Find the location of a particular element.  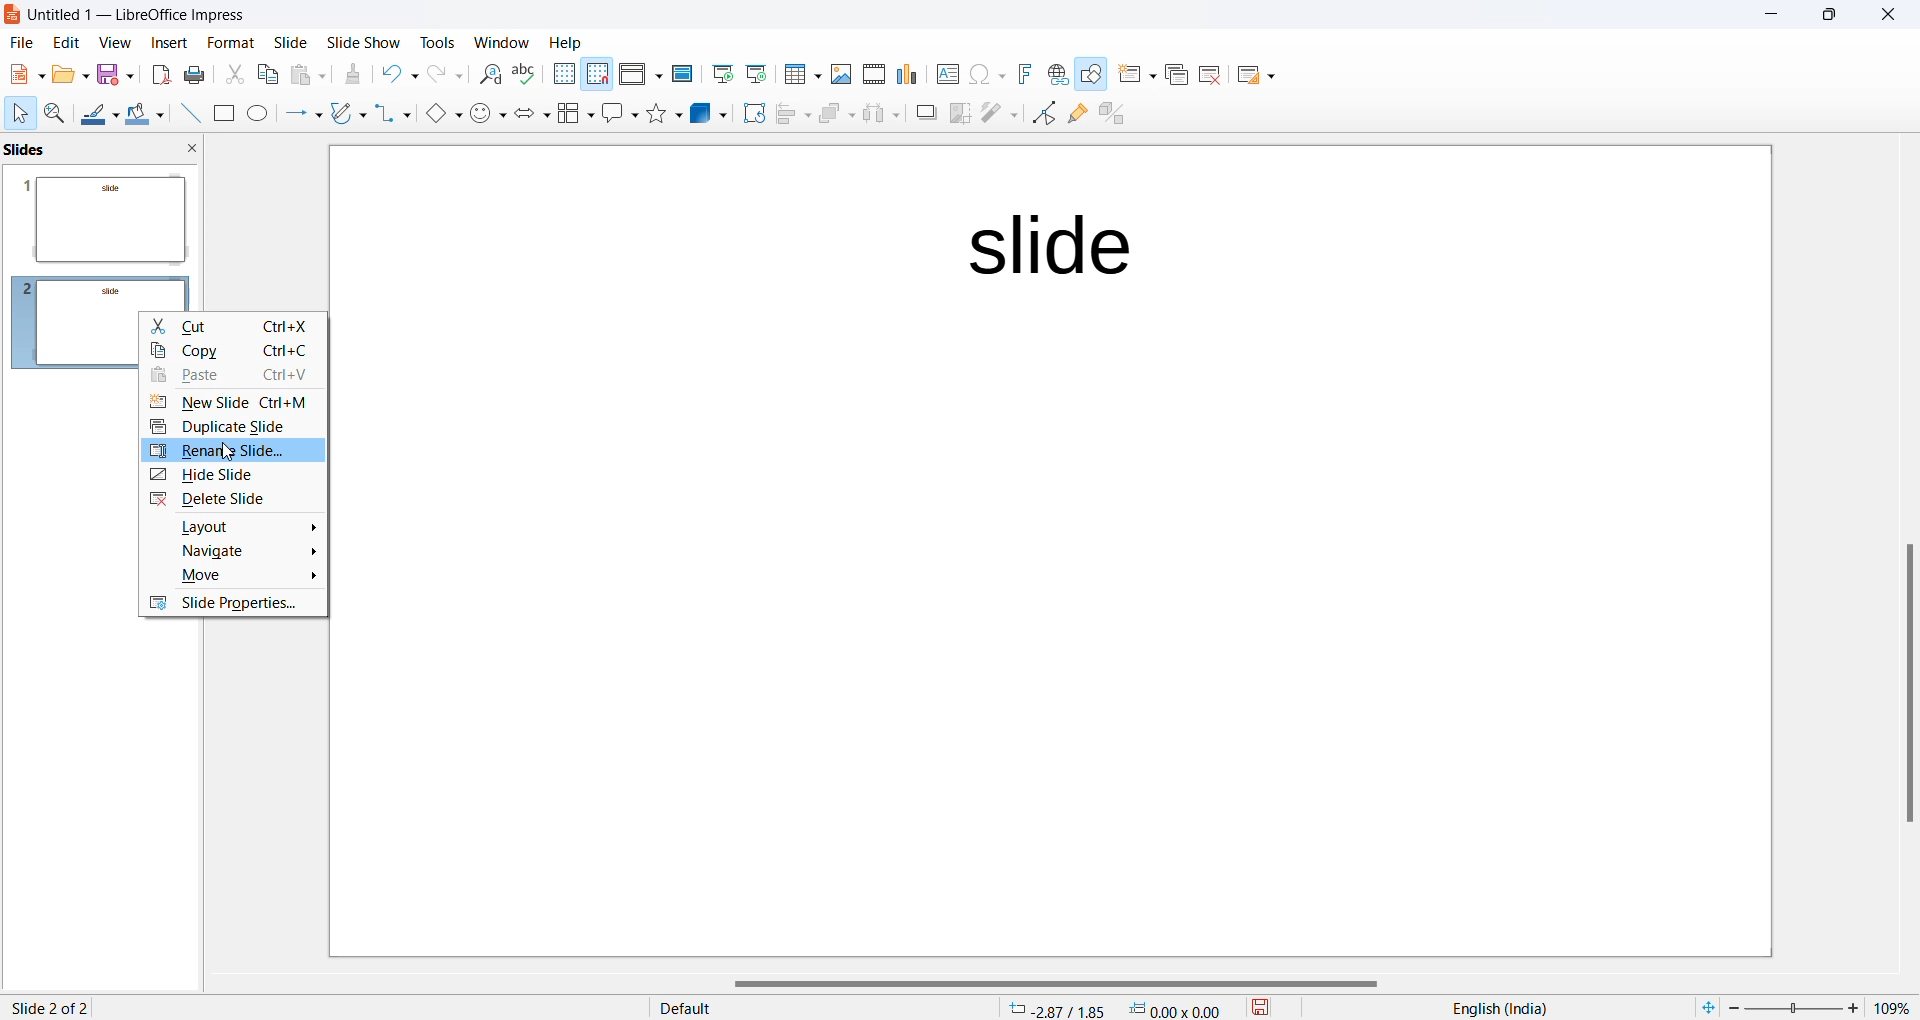

cut is located at coordinates (230, 327).